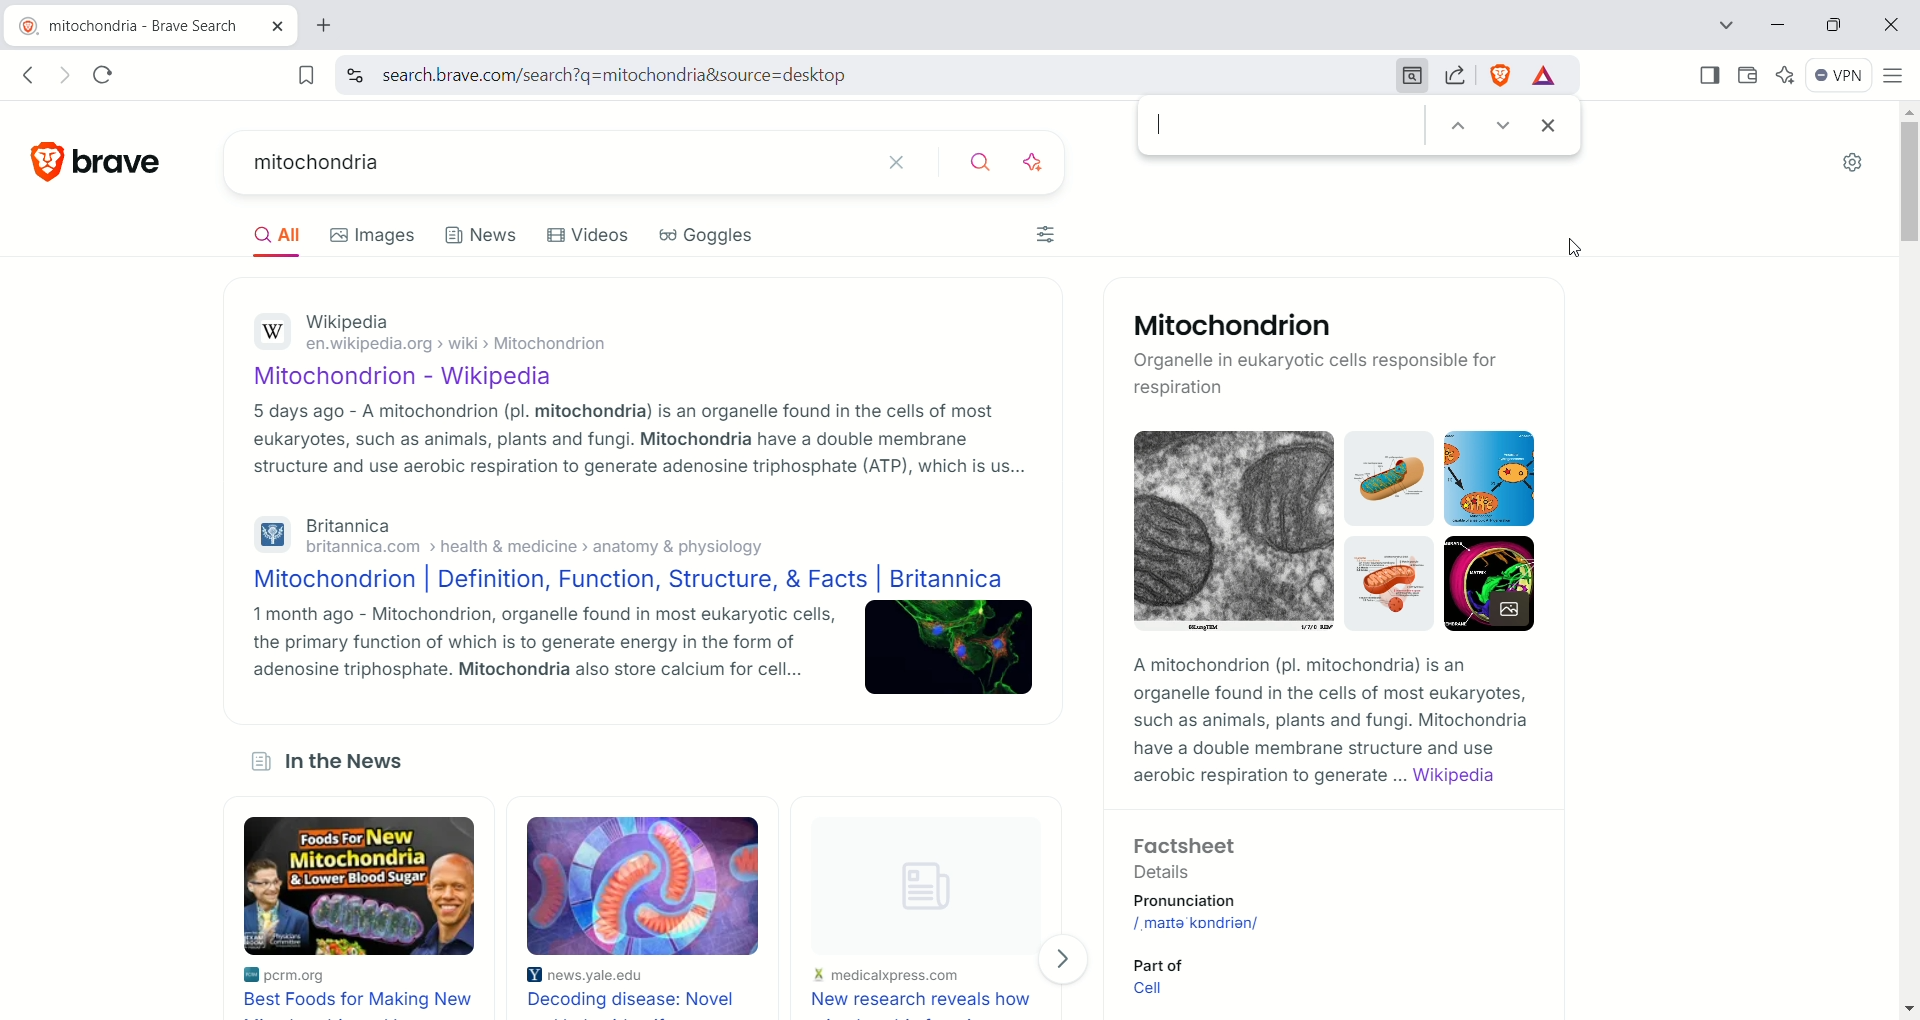 The height and width of the screenshot is (1020, 1920). I want to click on close, so click(1892, 23).